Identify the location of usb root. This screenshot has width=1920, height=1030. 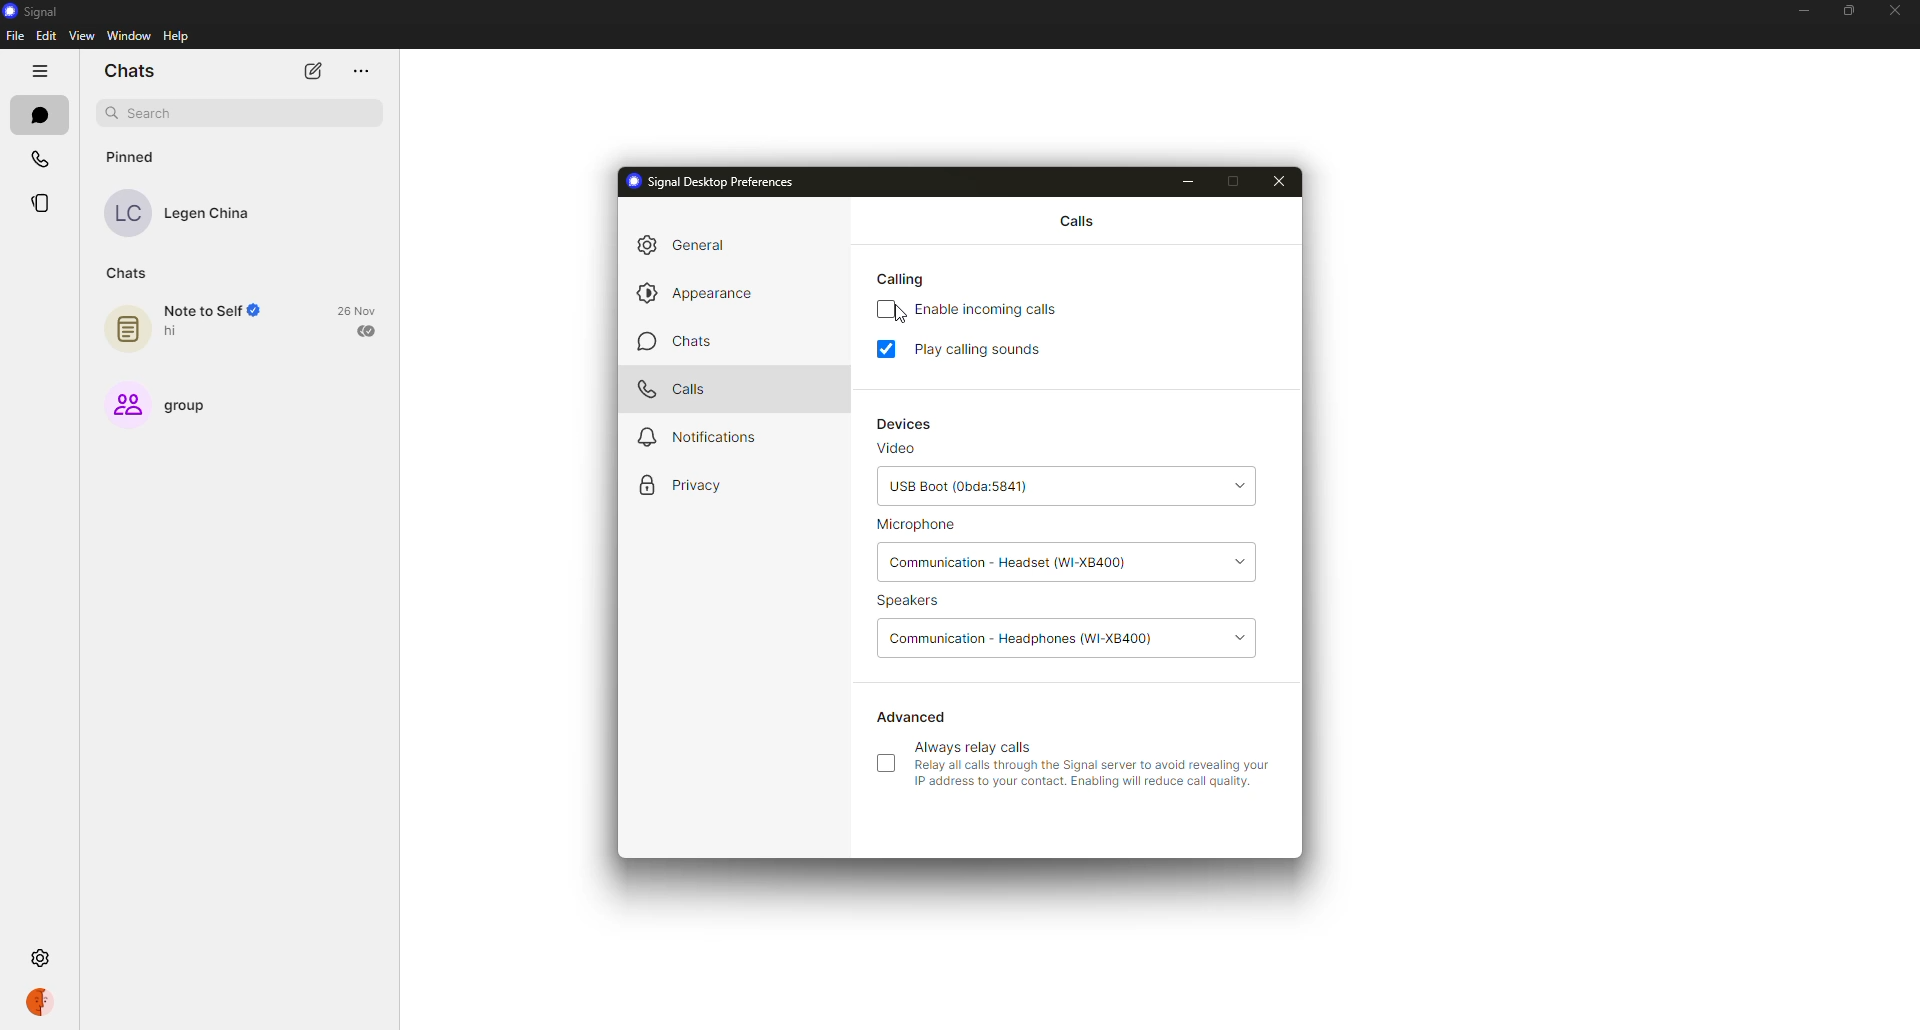
(959, 486).